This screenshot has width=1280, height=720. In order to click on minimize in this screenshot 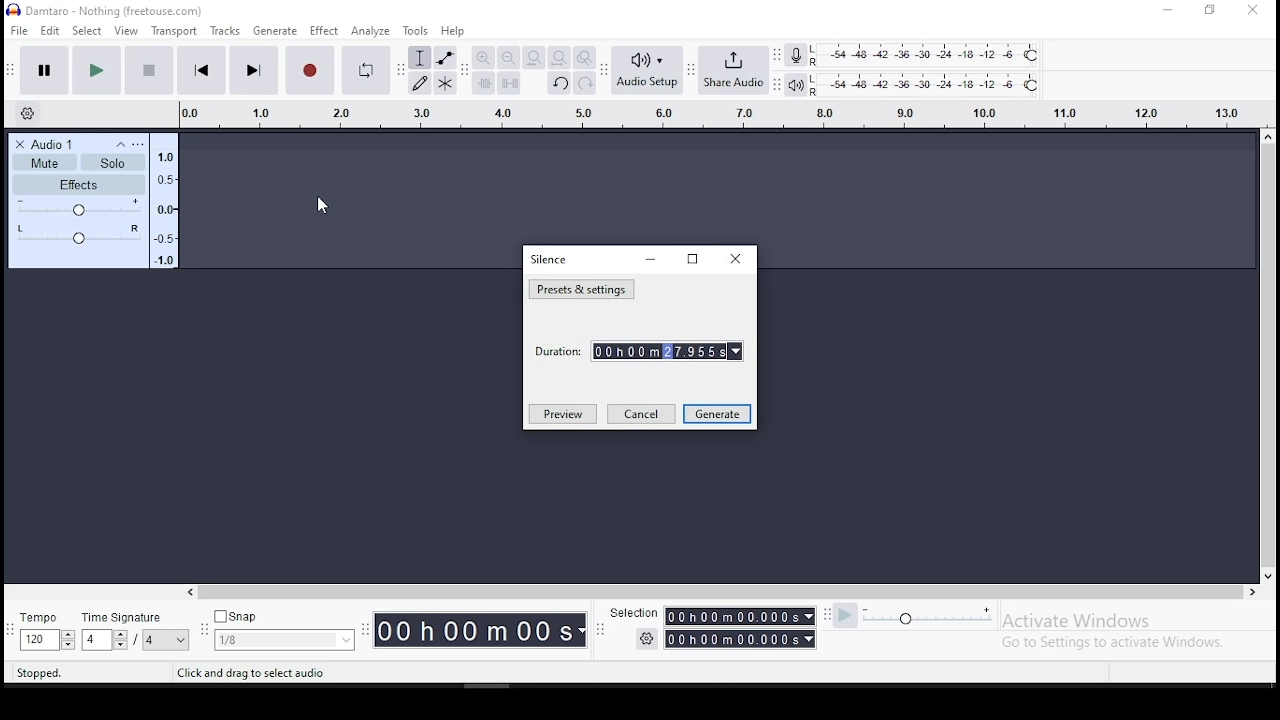, I will do `click(1167, 11)`.